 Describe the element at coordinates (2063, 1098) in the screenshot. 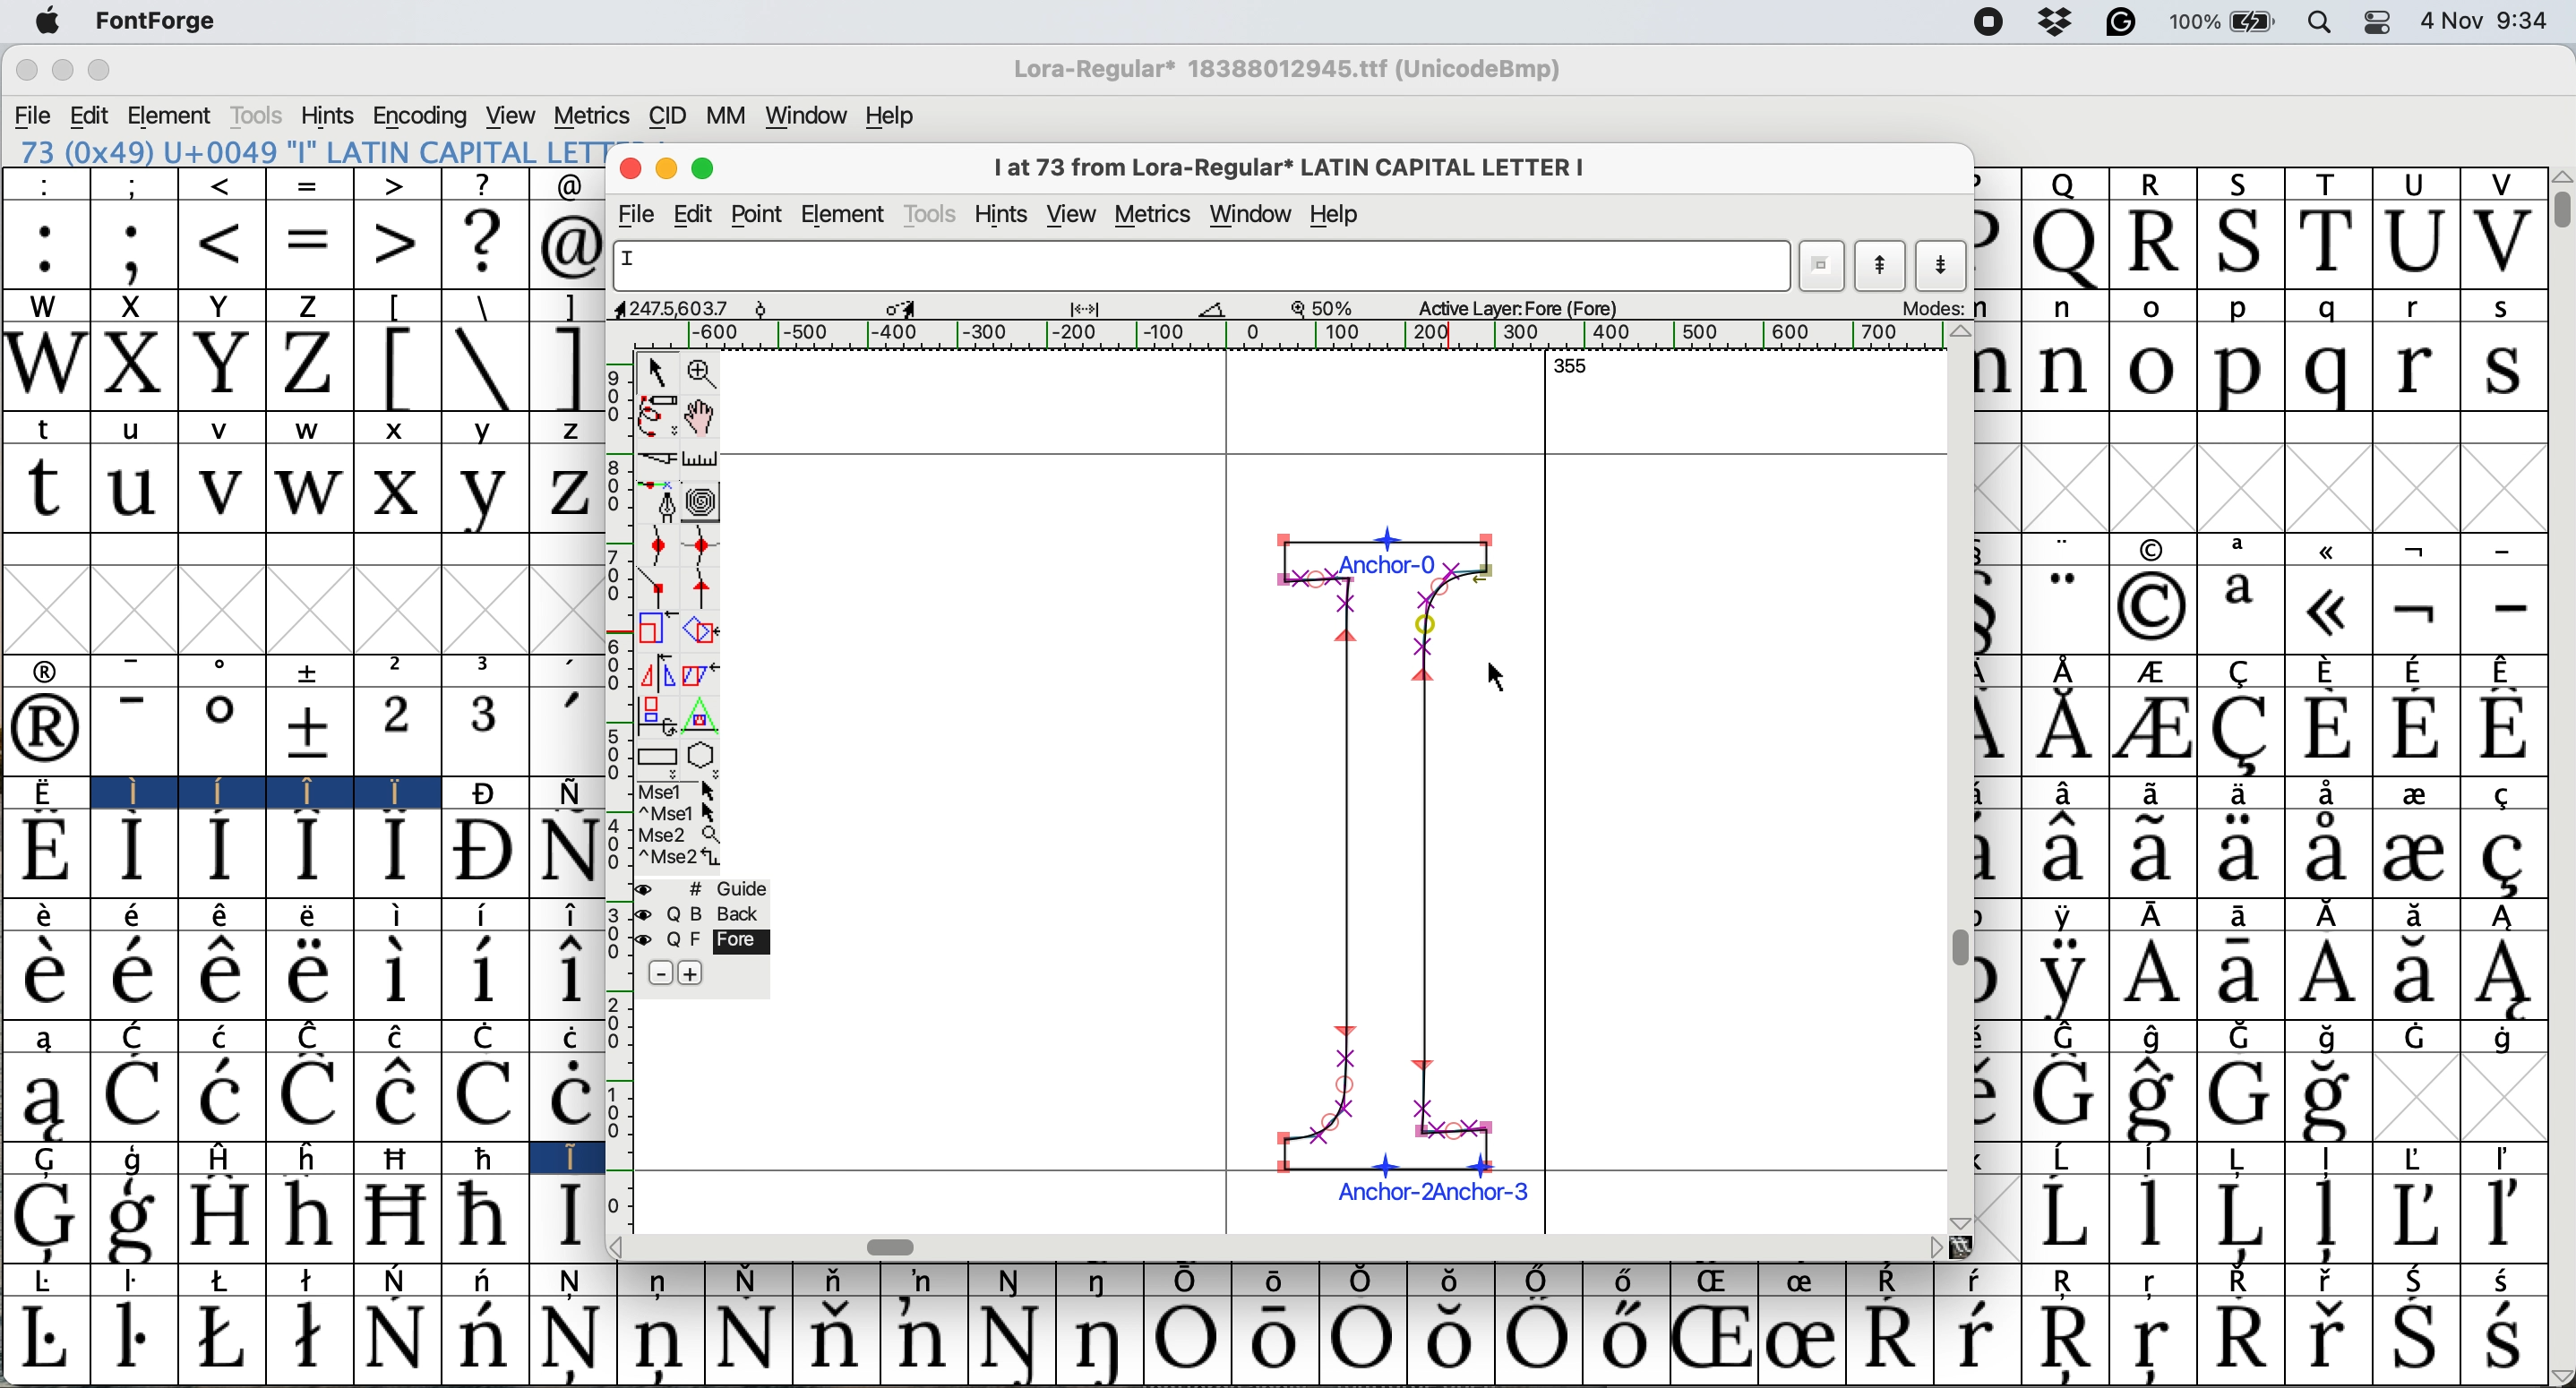

I see `Symbol` at that location.